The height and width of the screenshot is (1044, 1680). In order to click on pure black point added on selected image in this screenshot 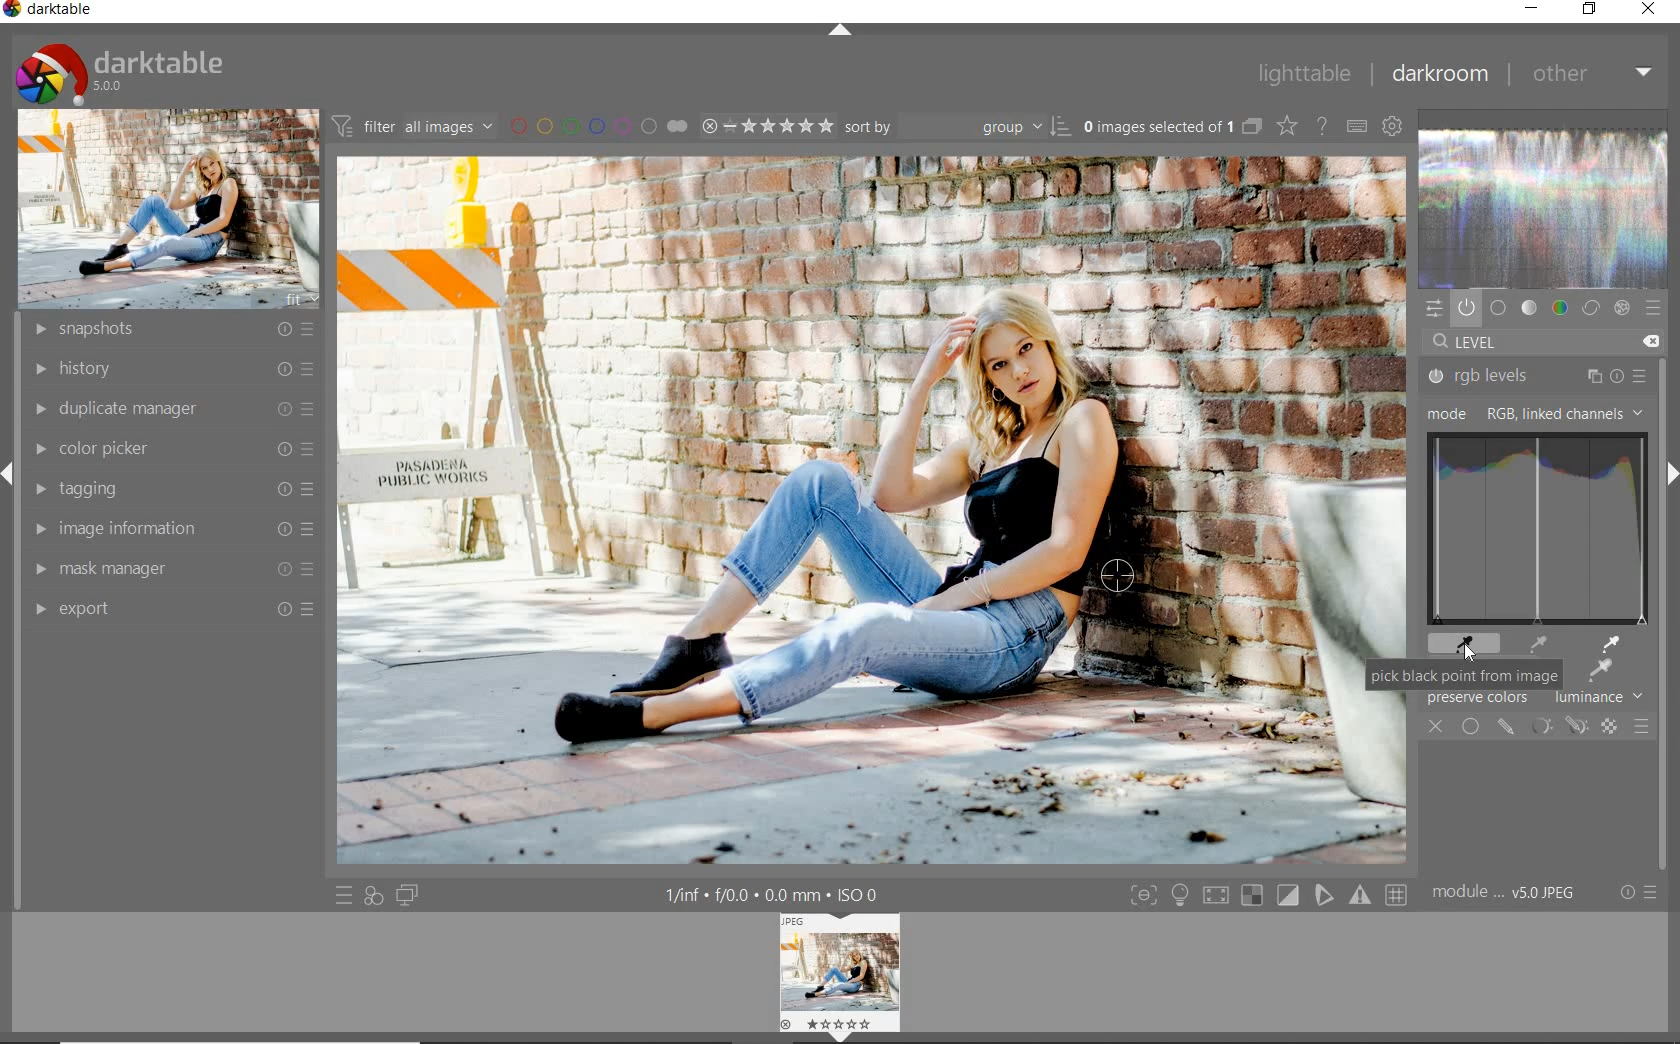, I will do `click(1139, 582)`.